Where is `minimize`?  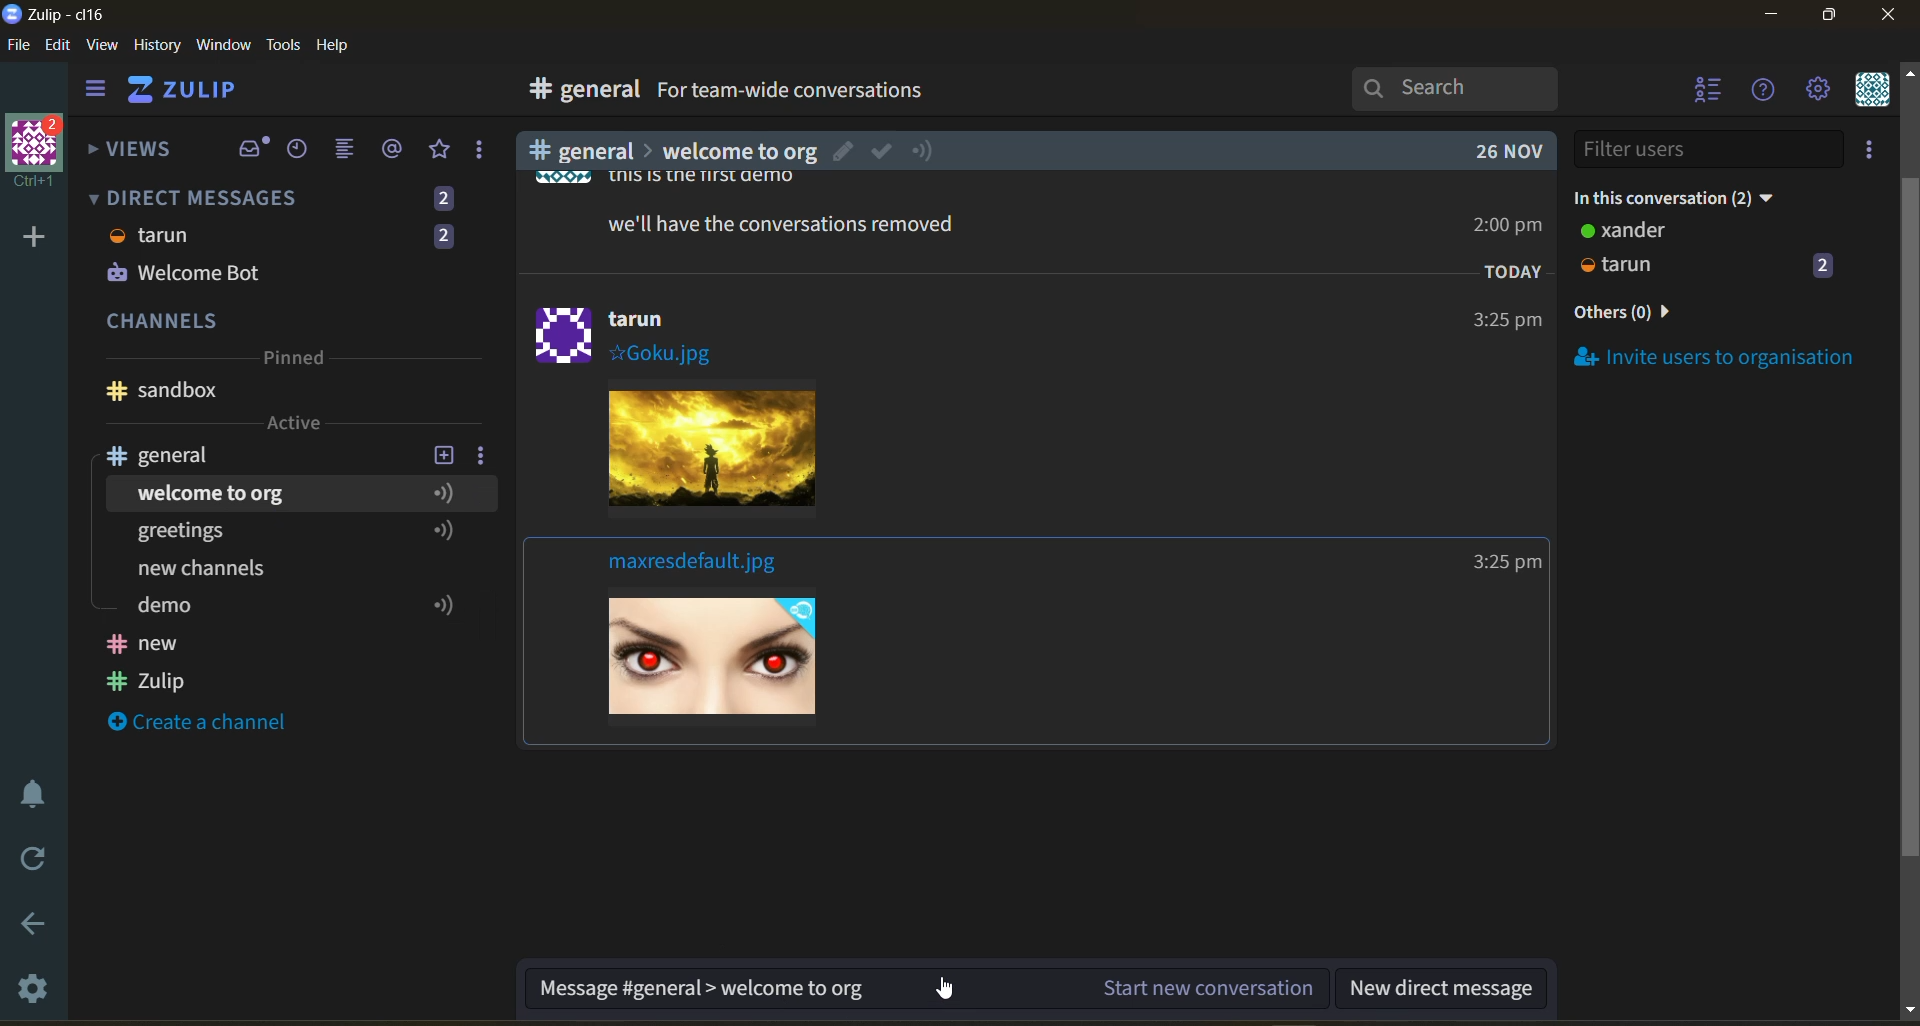
minimize is located at coordinates (1771, 18).